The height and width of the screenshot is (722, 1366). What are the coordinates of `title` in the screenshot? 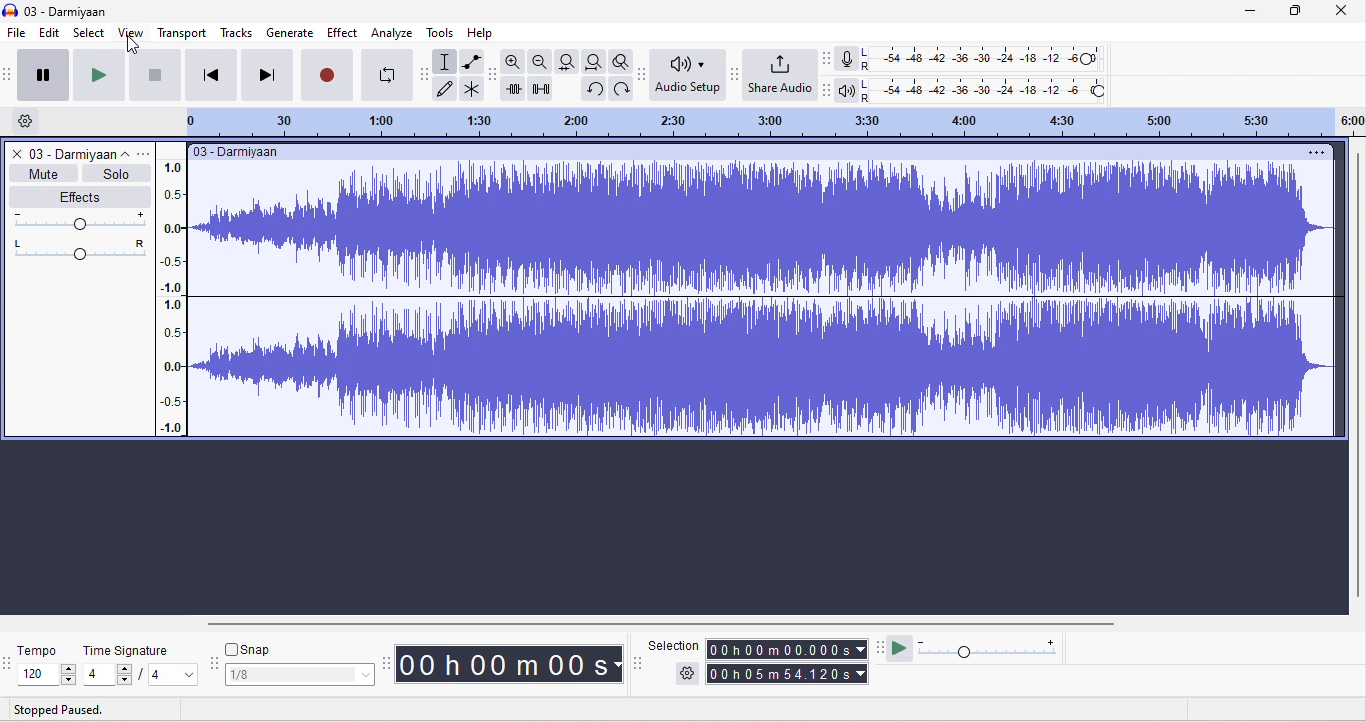 It's located at (56, 11).